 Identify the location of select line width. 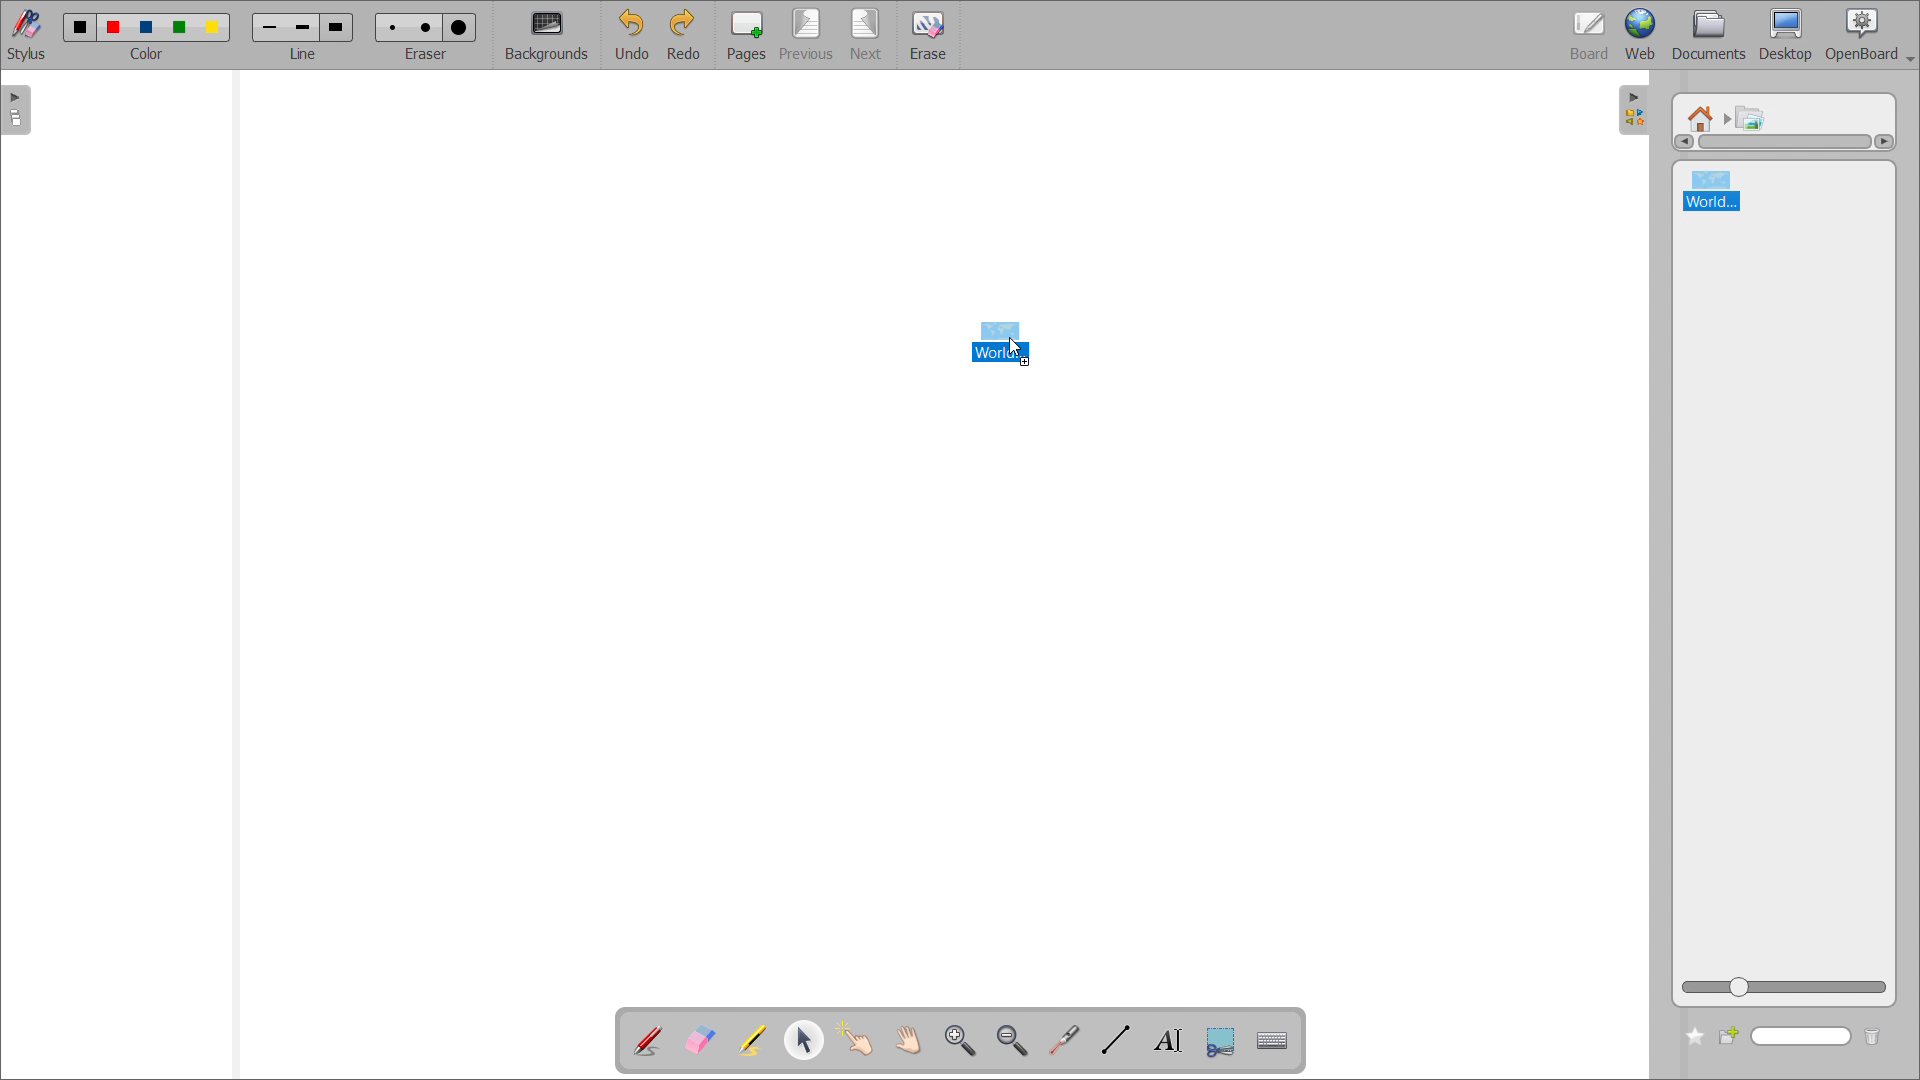
(303, 36).